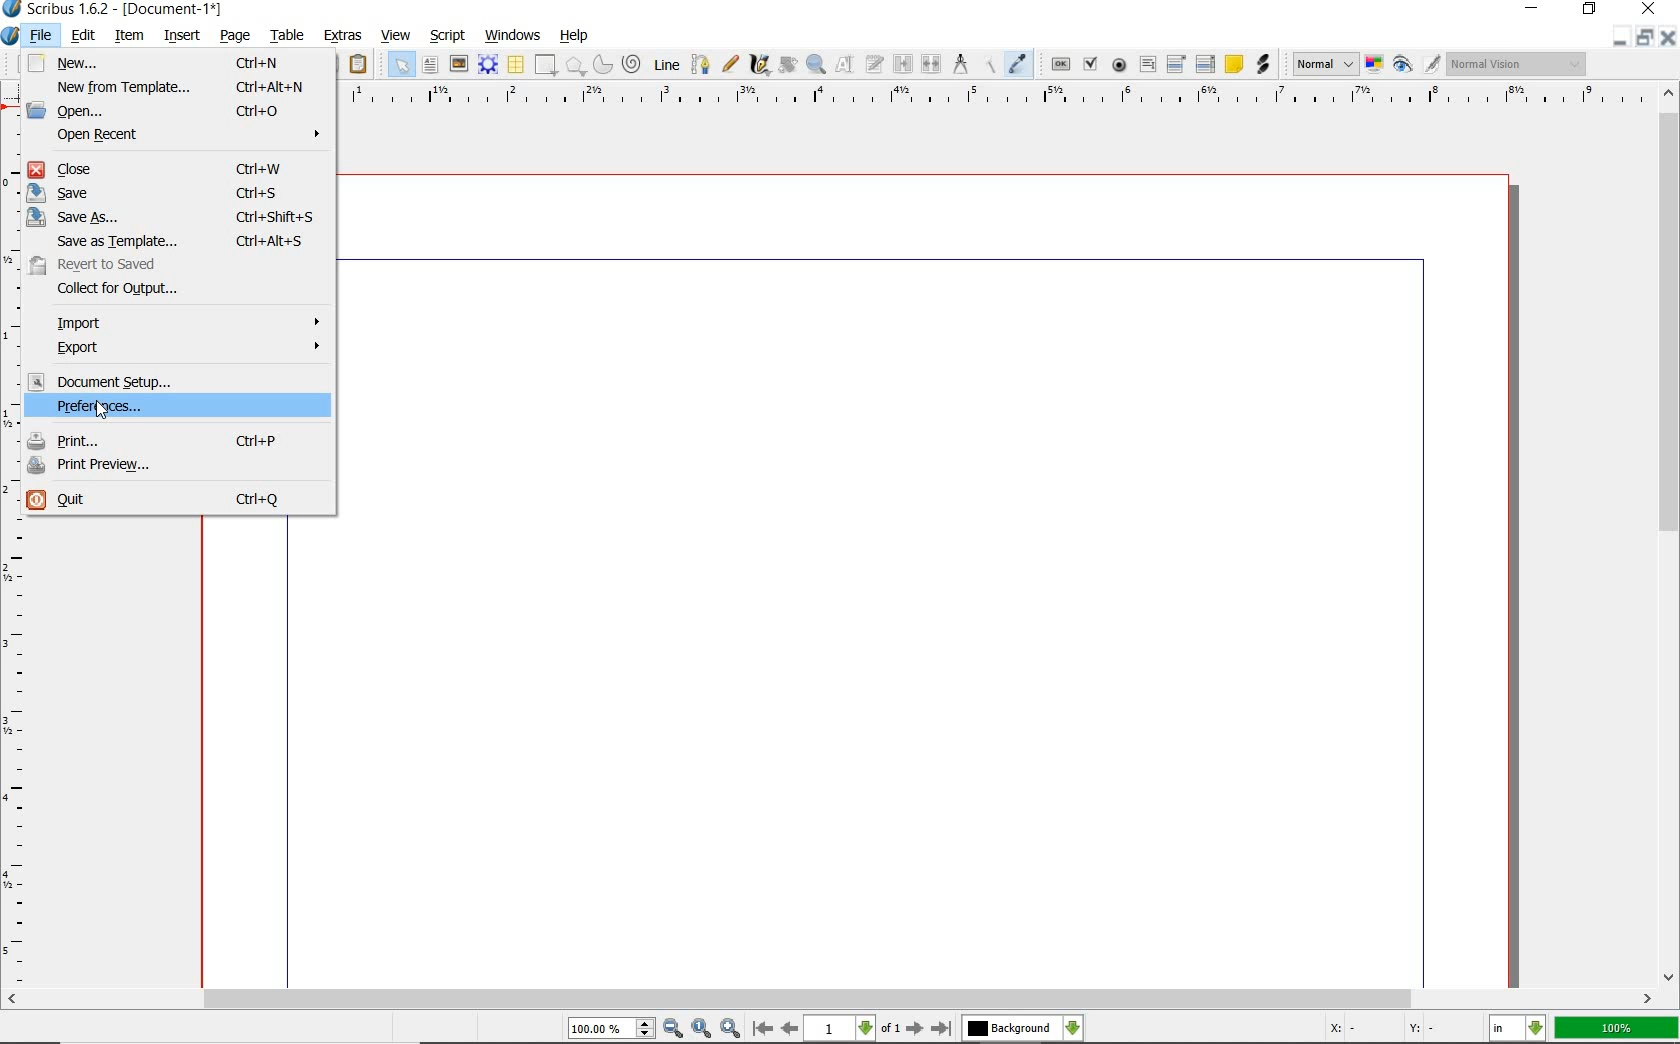 This screenshot has width=1680, height=1044. Describe the element at coordinates (179, 86) in the screenshot. I see `new from template` at that location.